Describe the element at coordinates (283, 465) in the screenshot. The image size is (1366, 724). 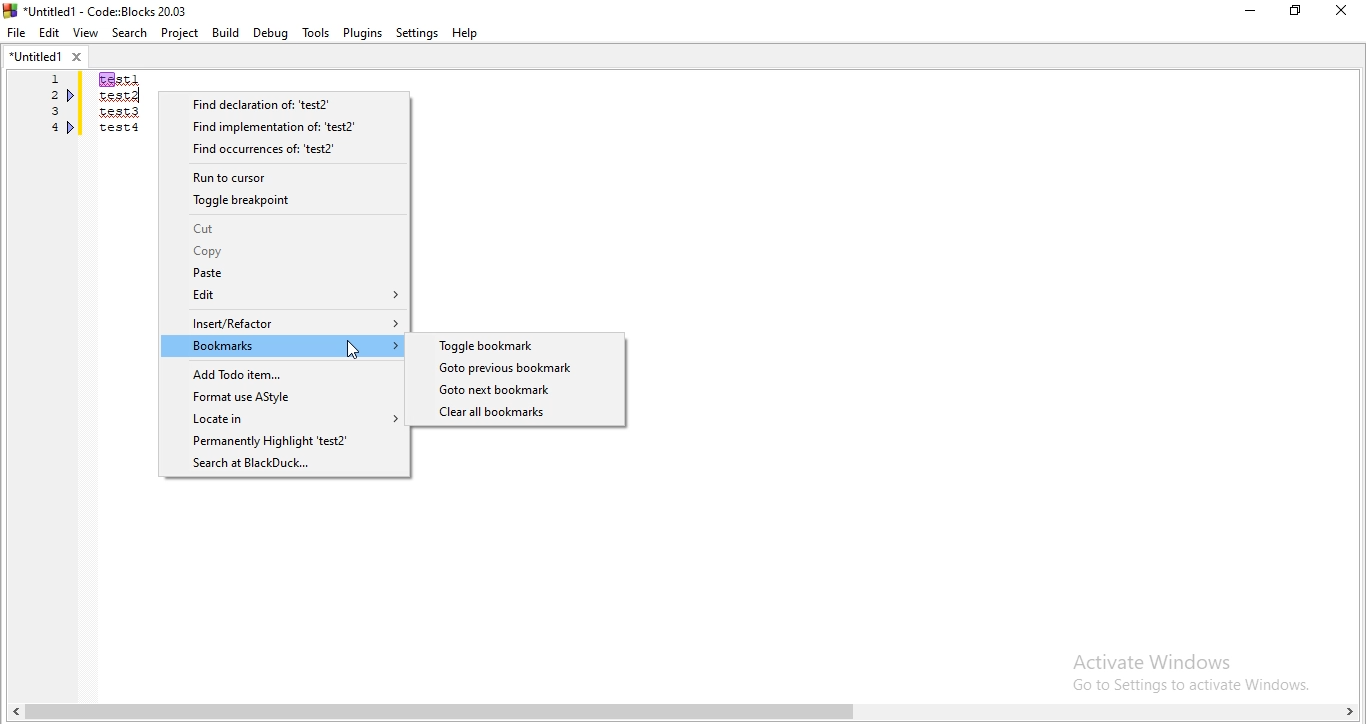
I see `Search at BlackDuck..` at that location.